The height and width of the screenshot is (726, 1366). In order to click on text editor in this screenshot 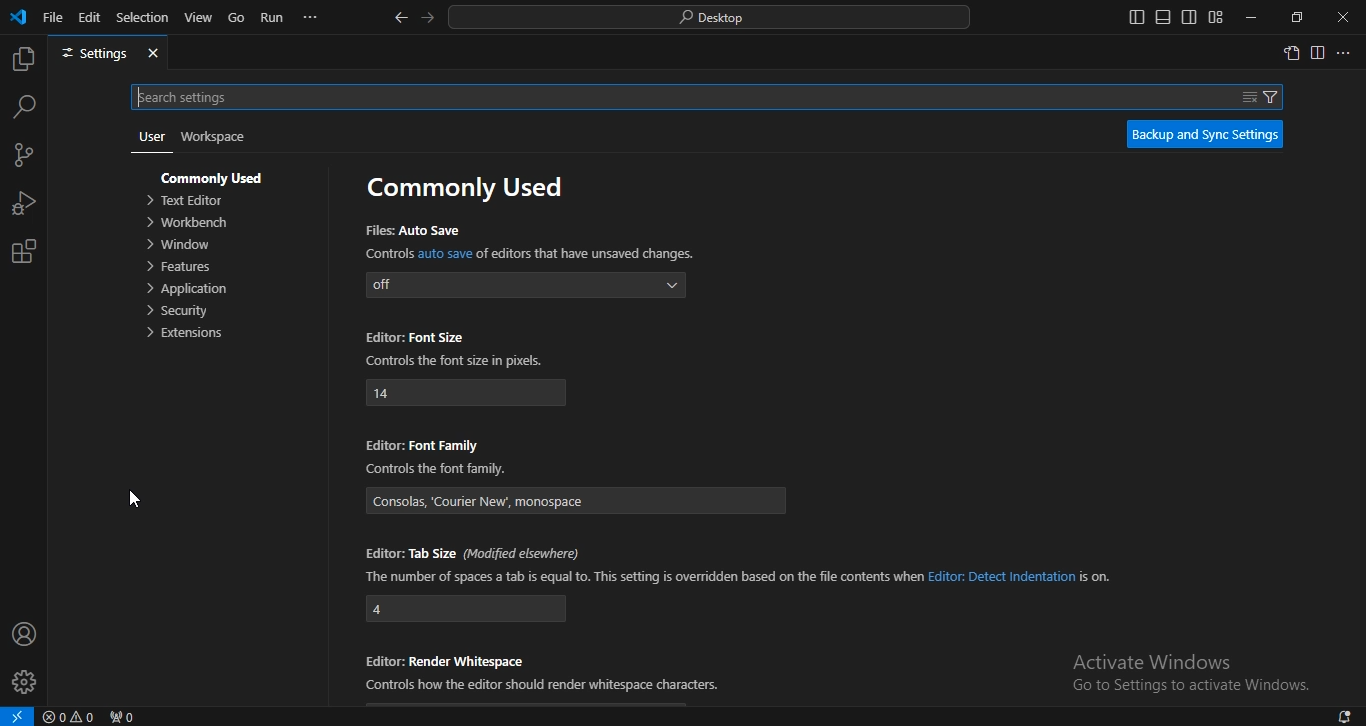, I will do `click(183, 201)`.